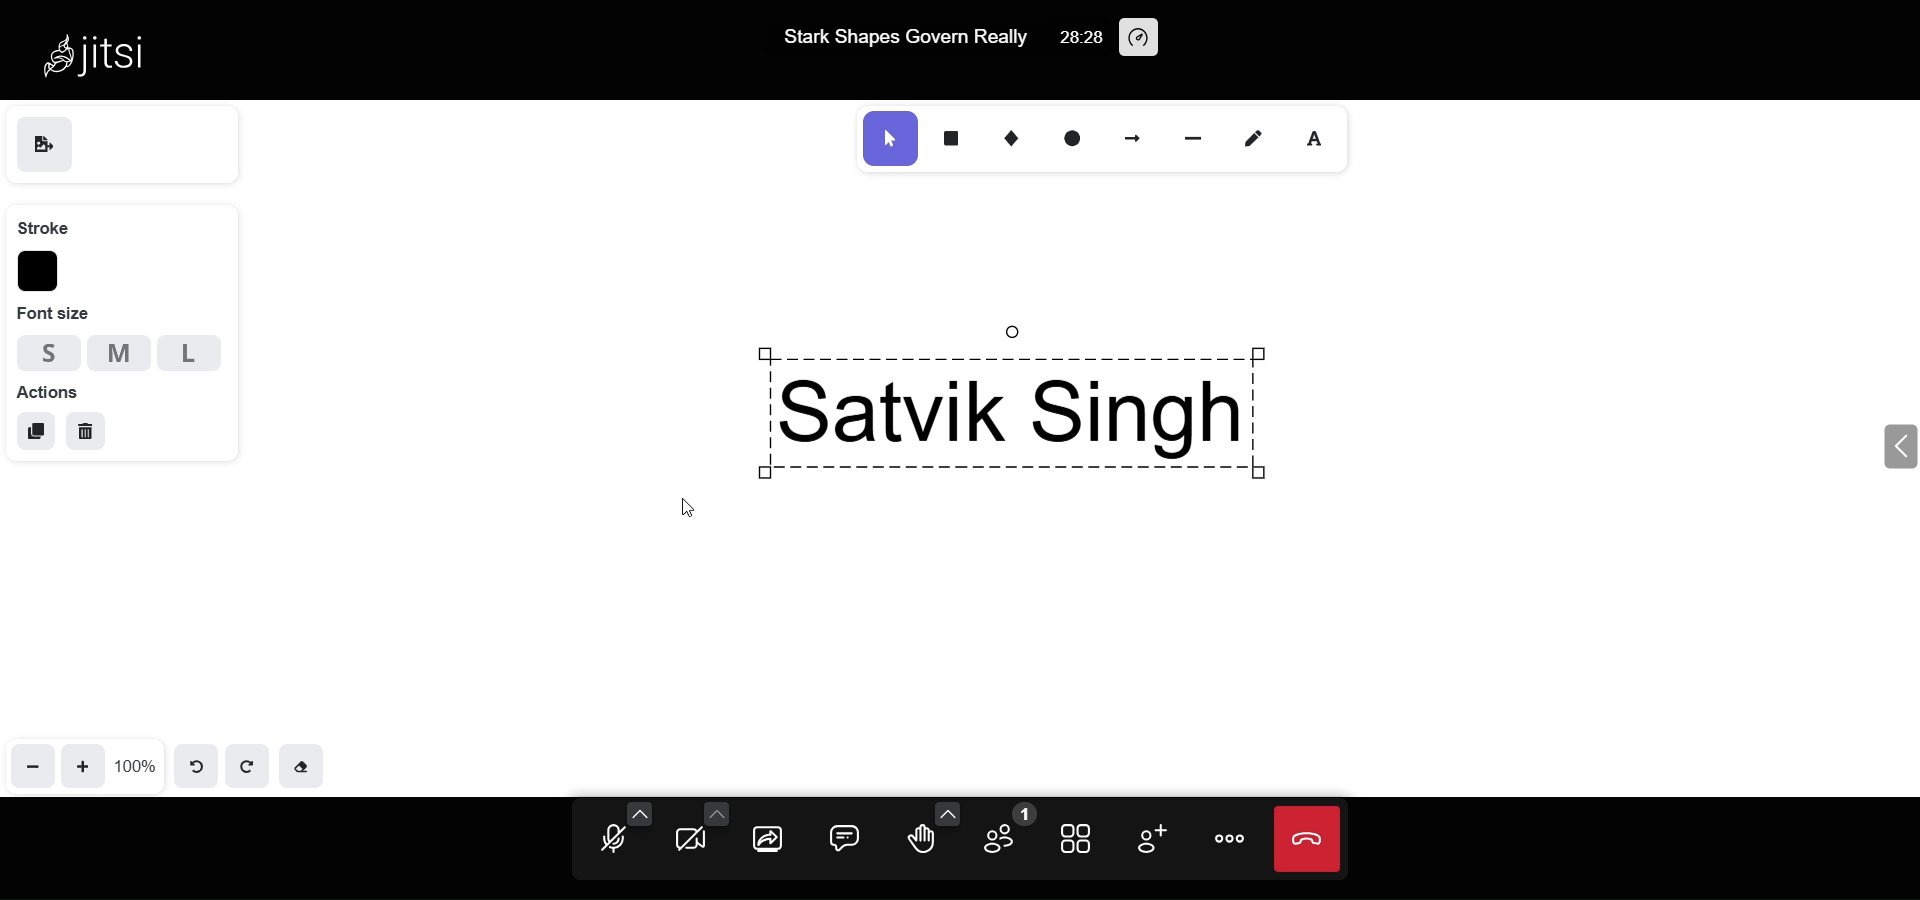 The width and height of the screenshot is (1920, 900). What do you see at coordinates (197, 352) in the screenshot?
I see `Large` at bounding box center [197, 352].